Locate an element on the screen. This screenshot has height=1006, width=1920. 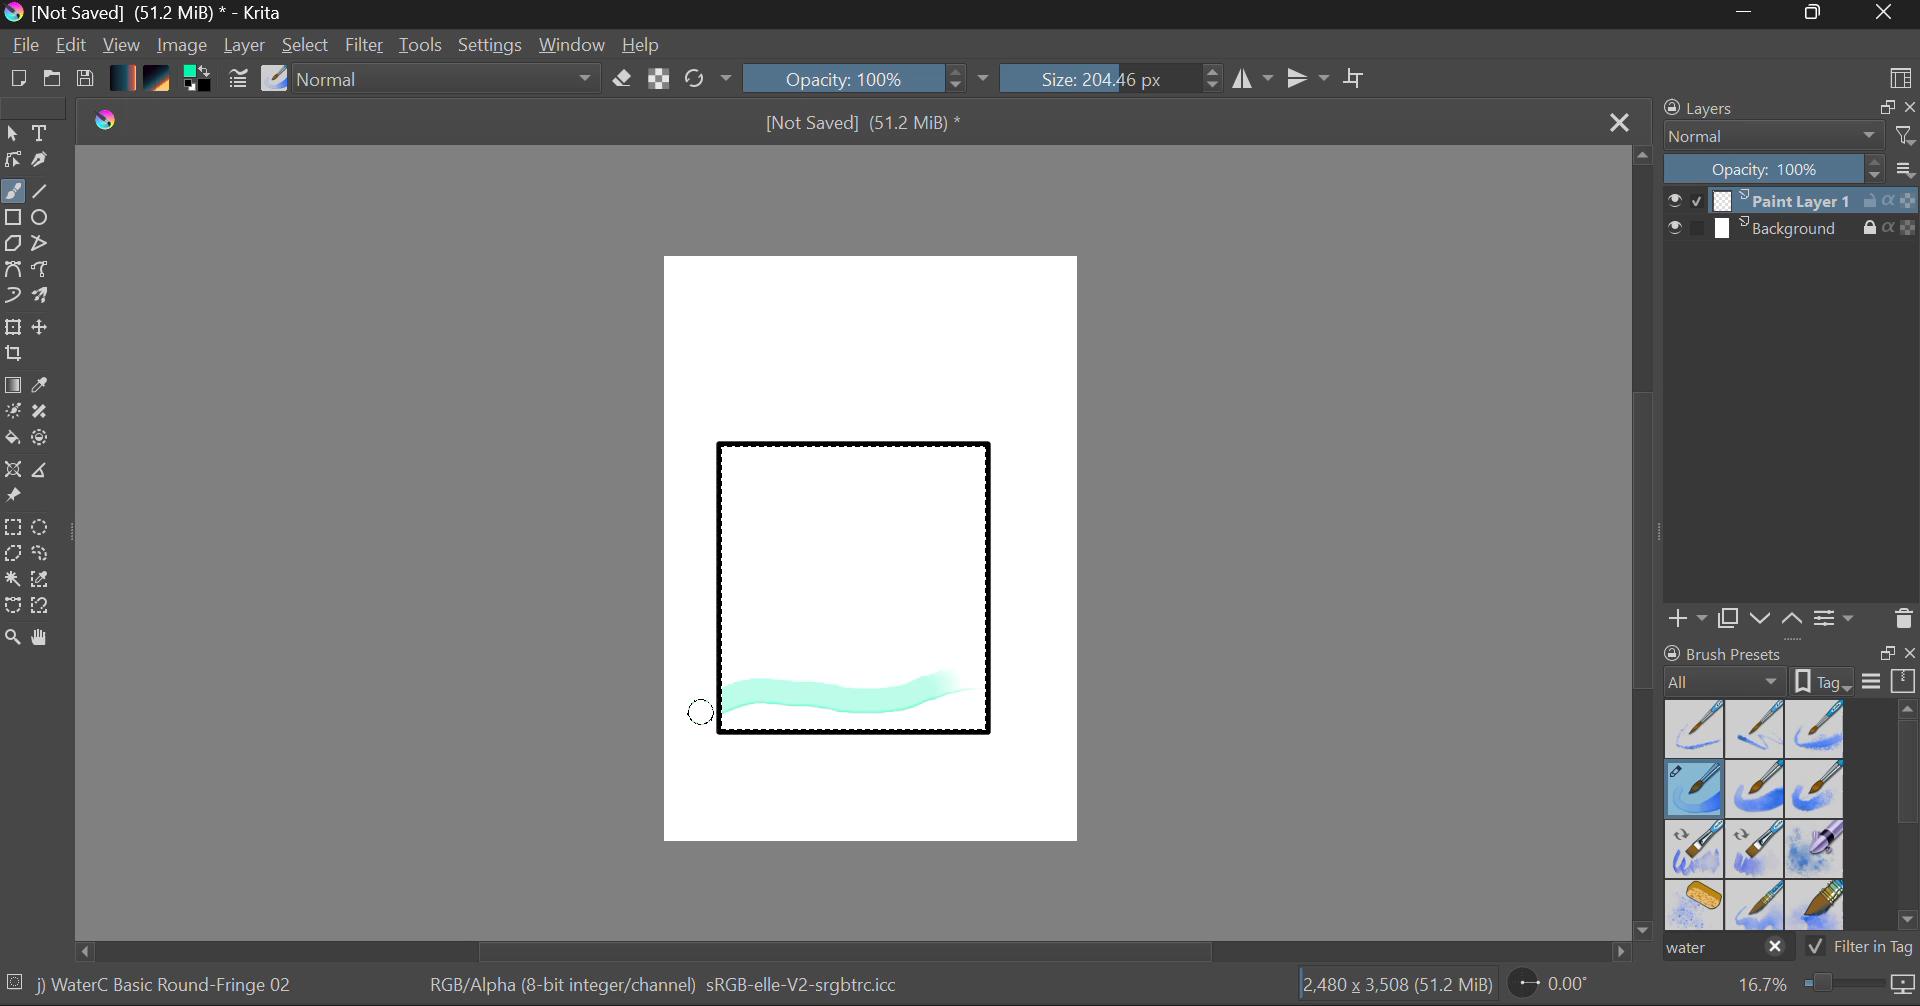
File Name & Size is located at coordinates (864, 125).